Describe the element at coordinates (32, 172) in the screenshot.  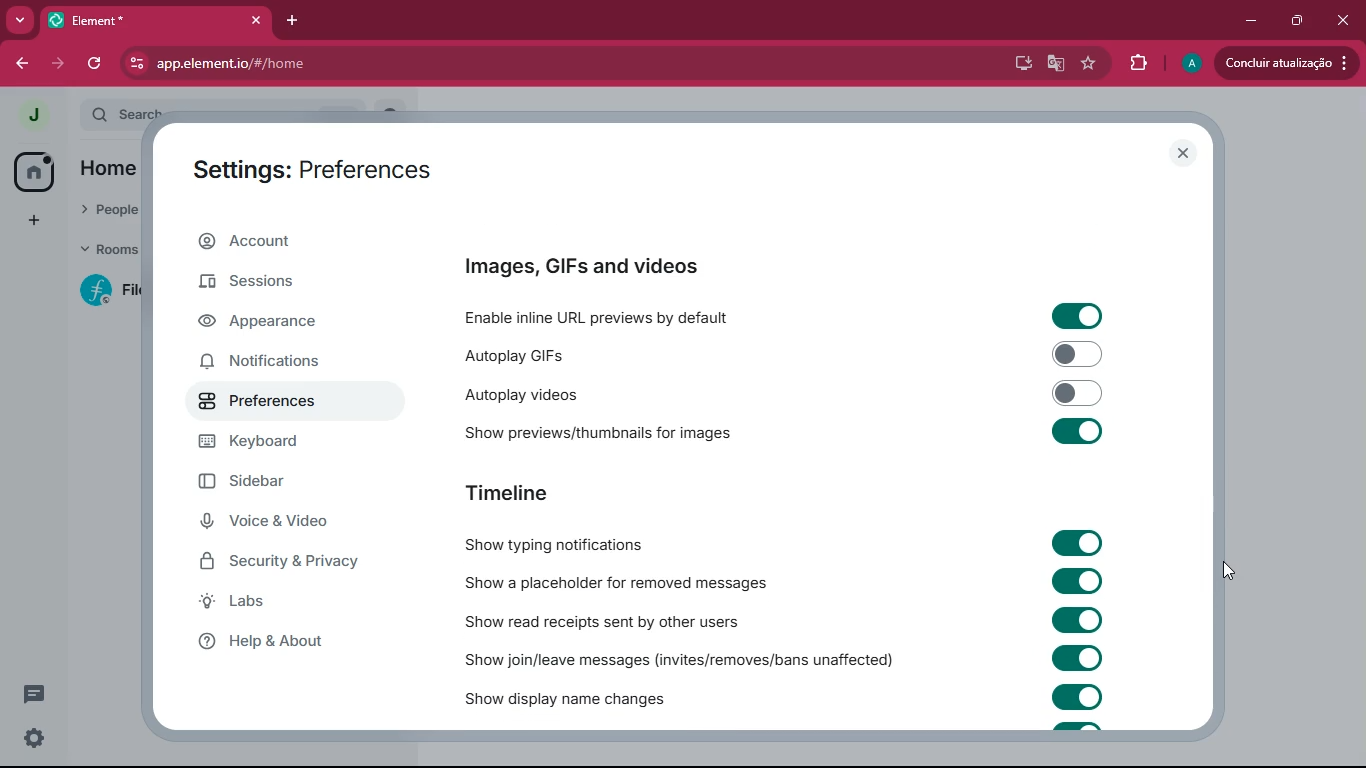
I see `home` at that location.